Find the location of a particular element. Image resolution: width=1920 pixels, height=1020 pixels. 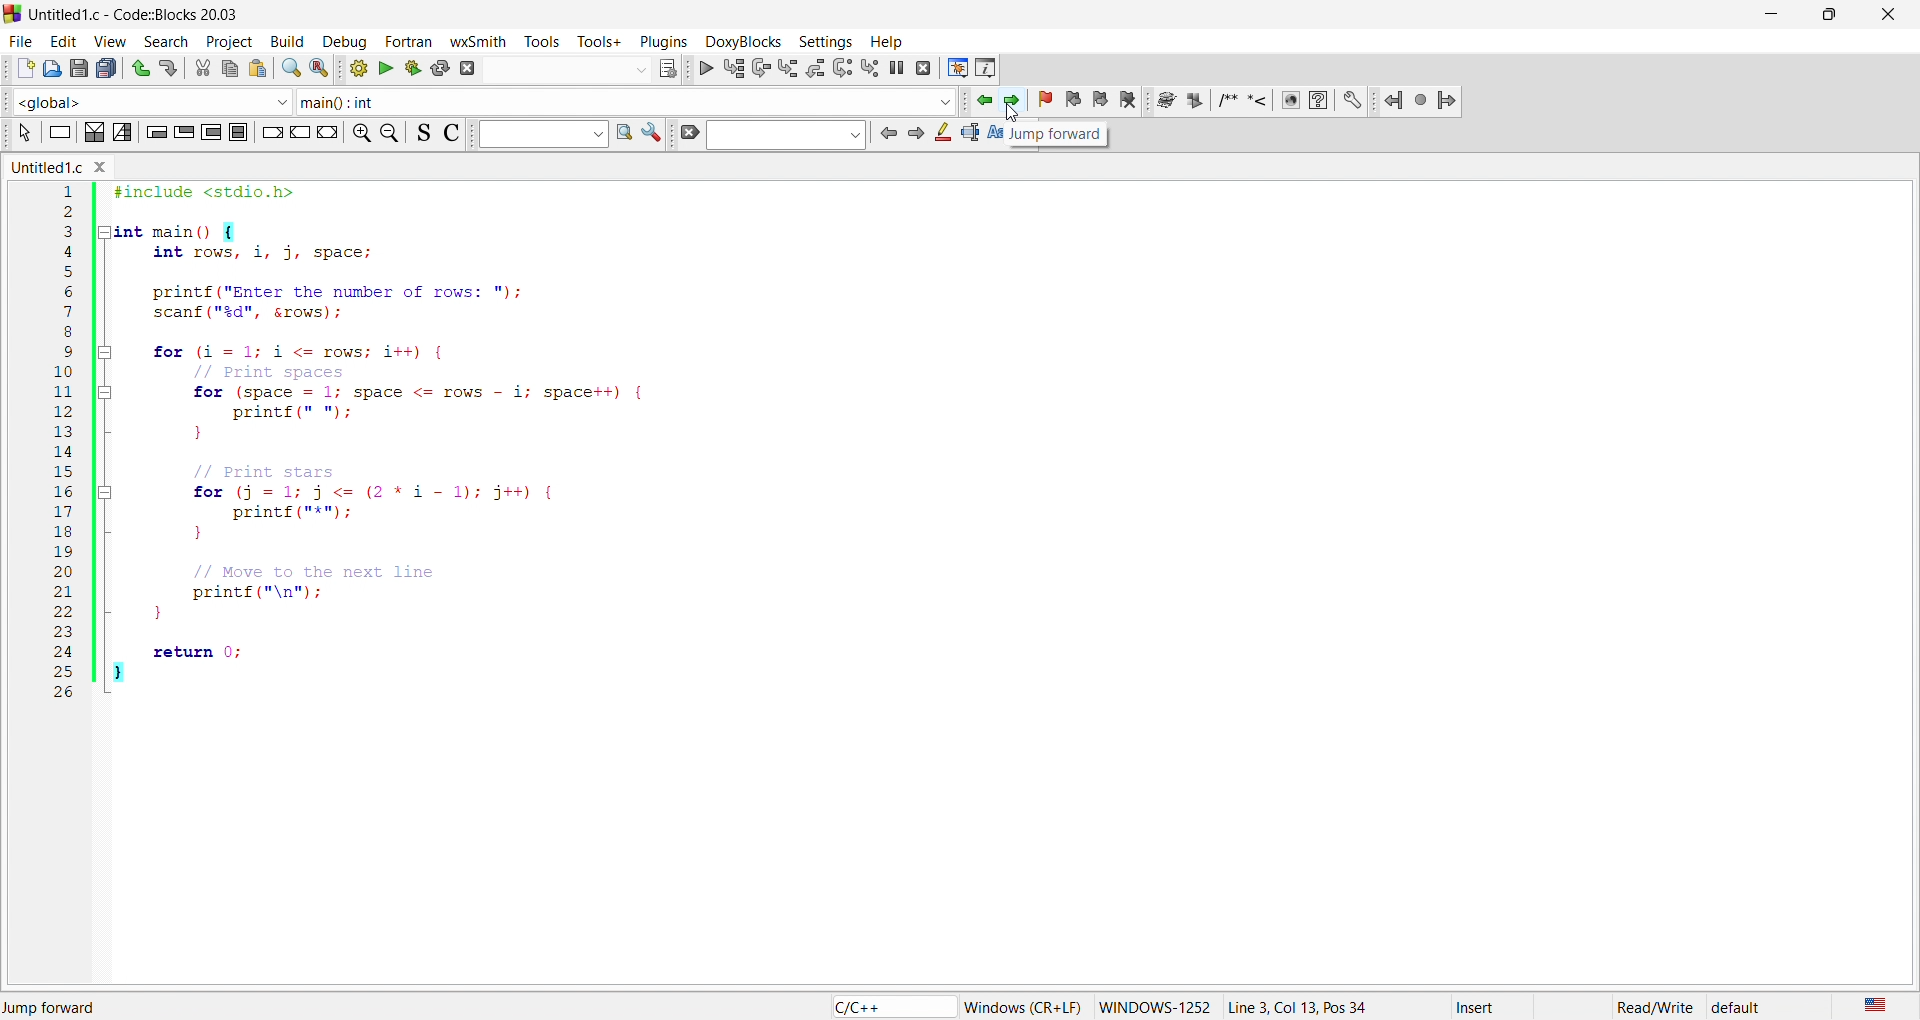

debug window is located at coordinates (956, 71).